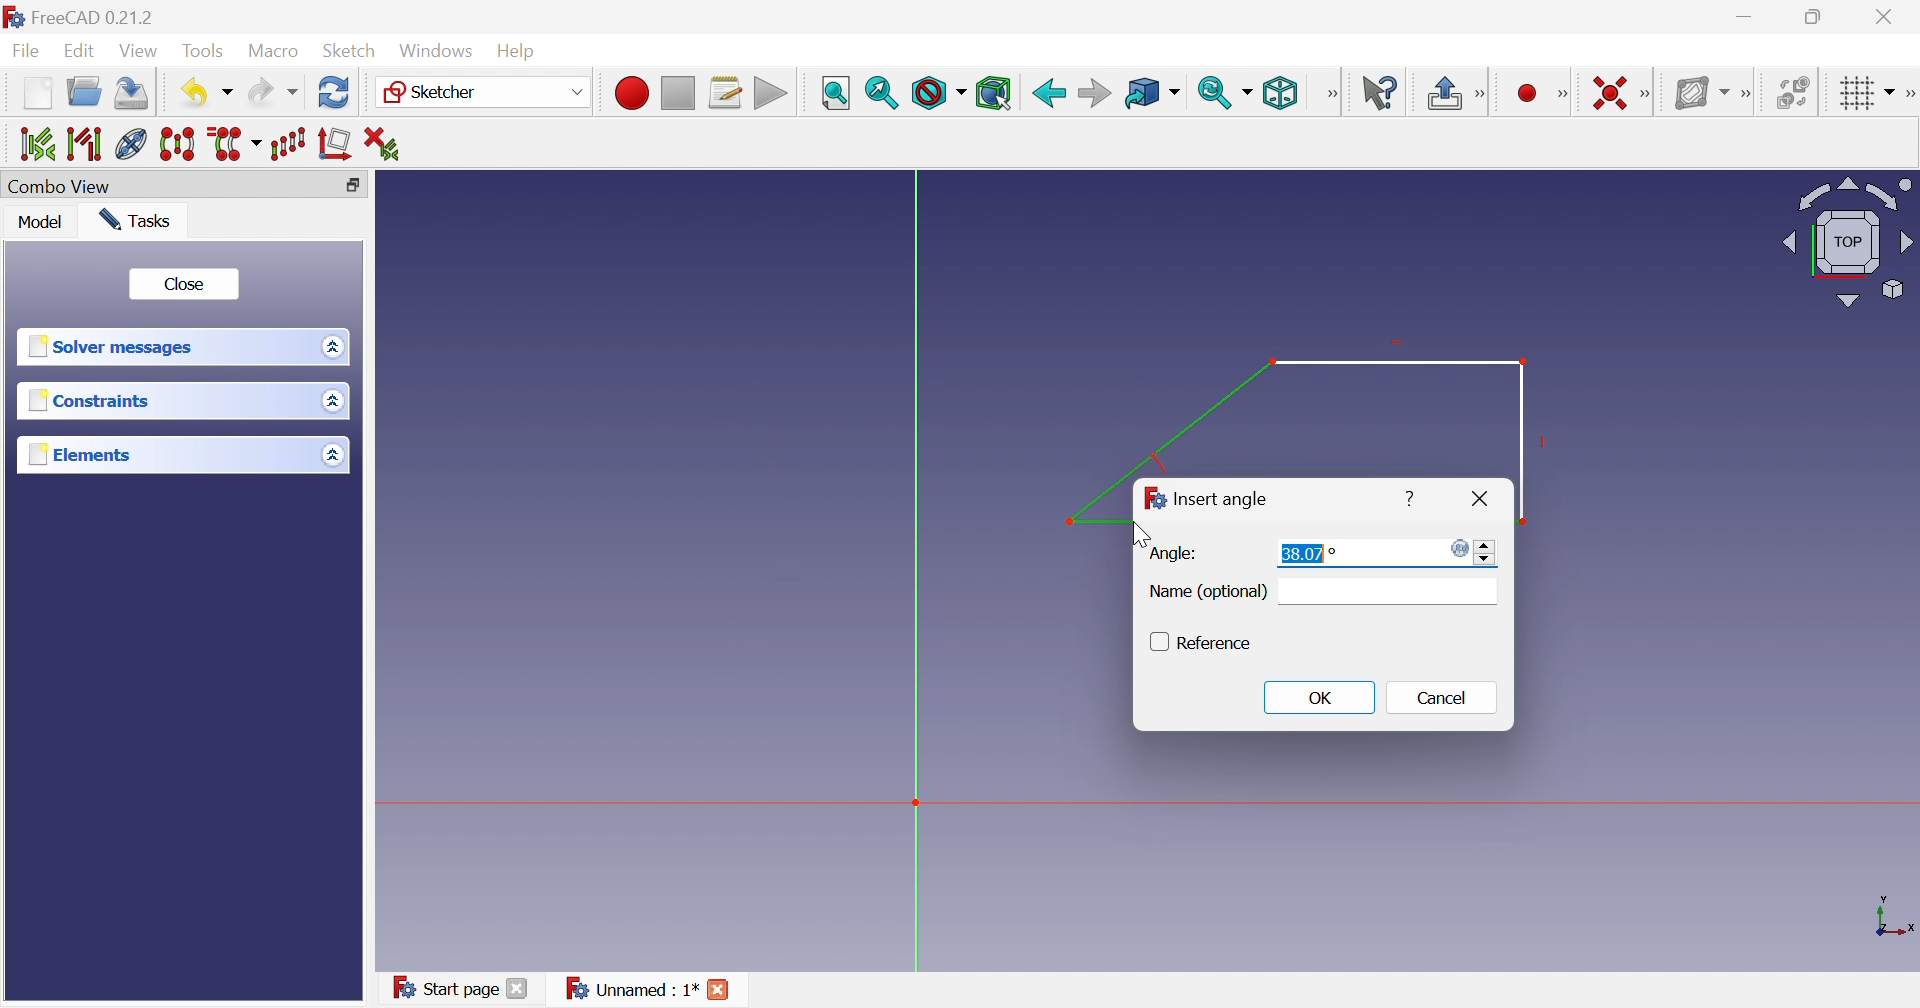  Describe the element at coordinates (1477, 498) in the screenshot. I see `Close` at that location.